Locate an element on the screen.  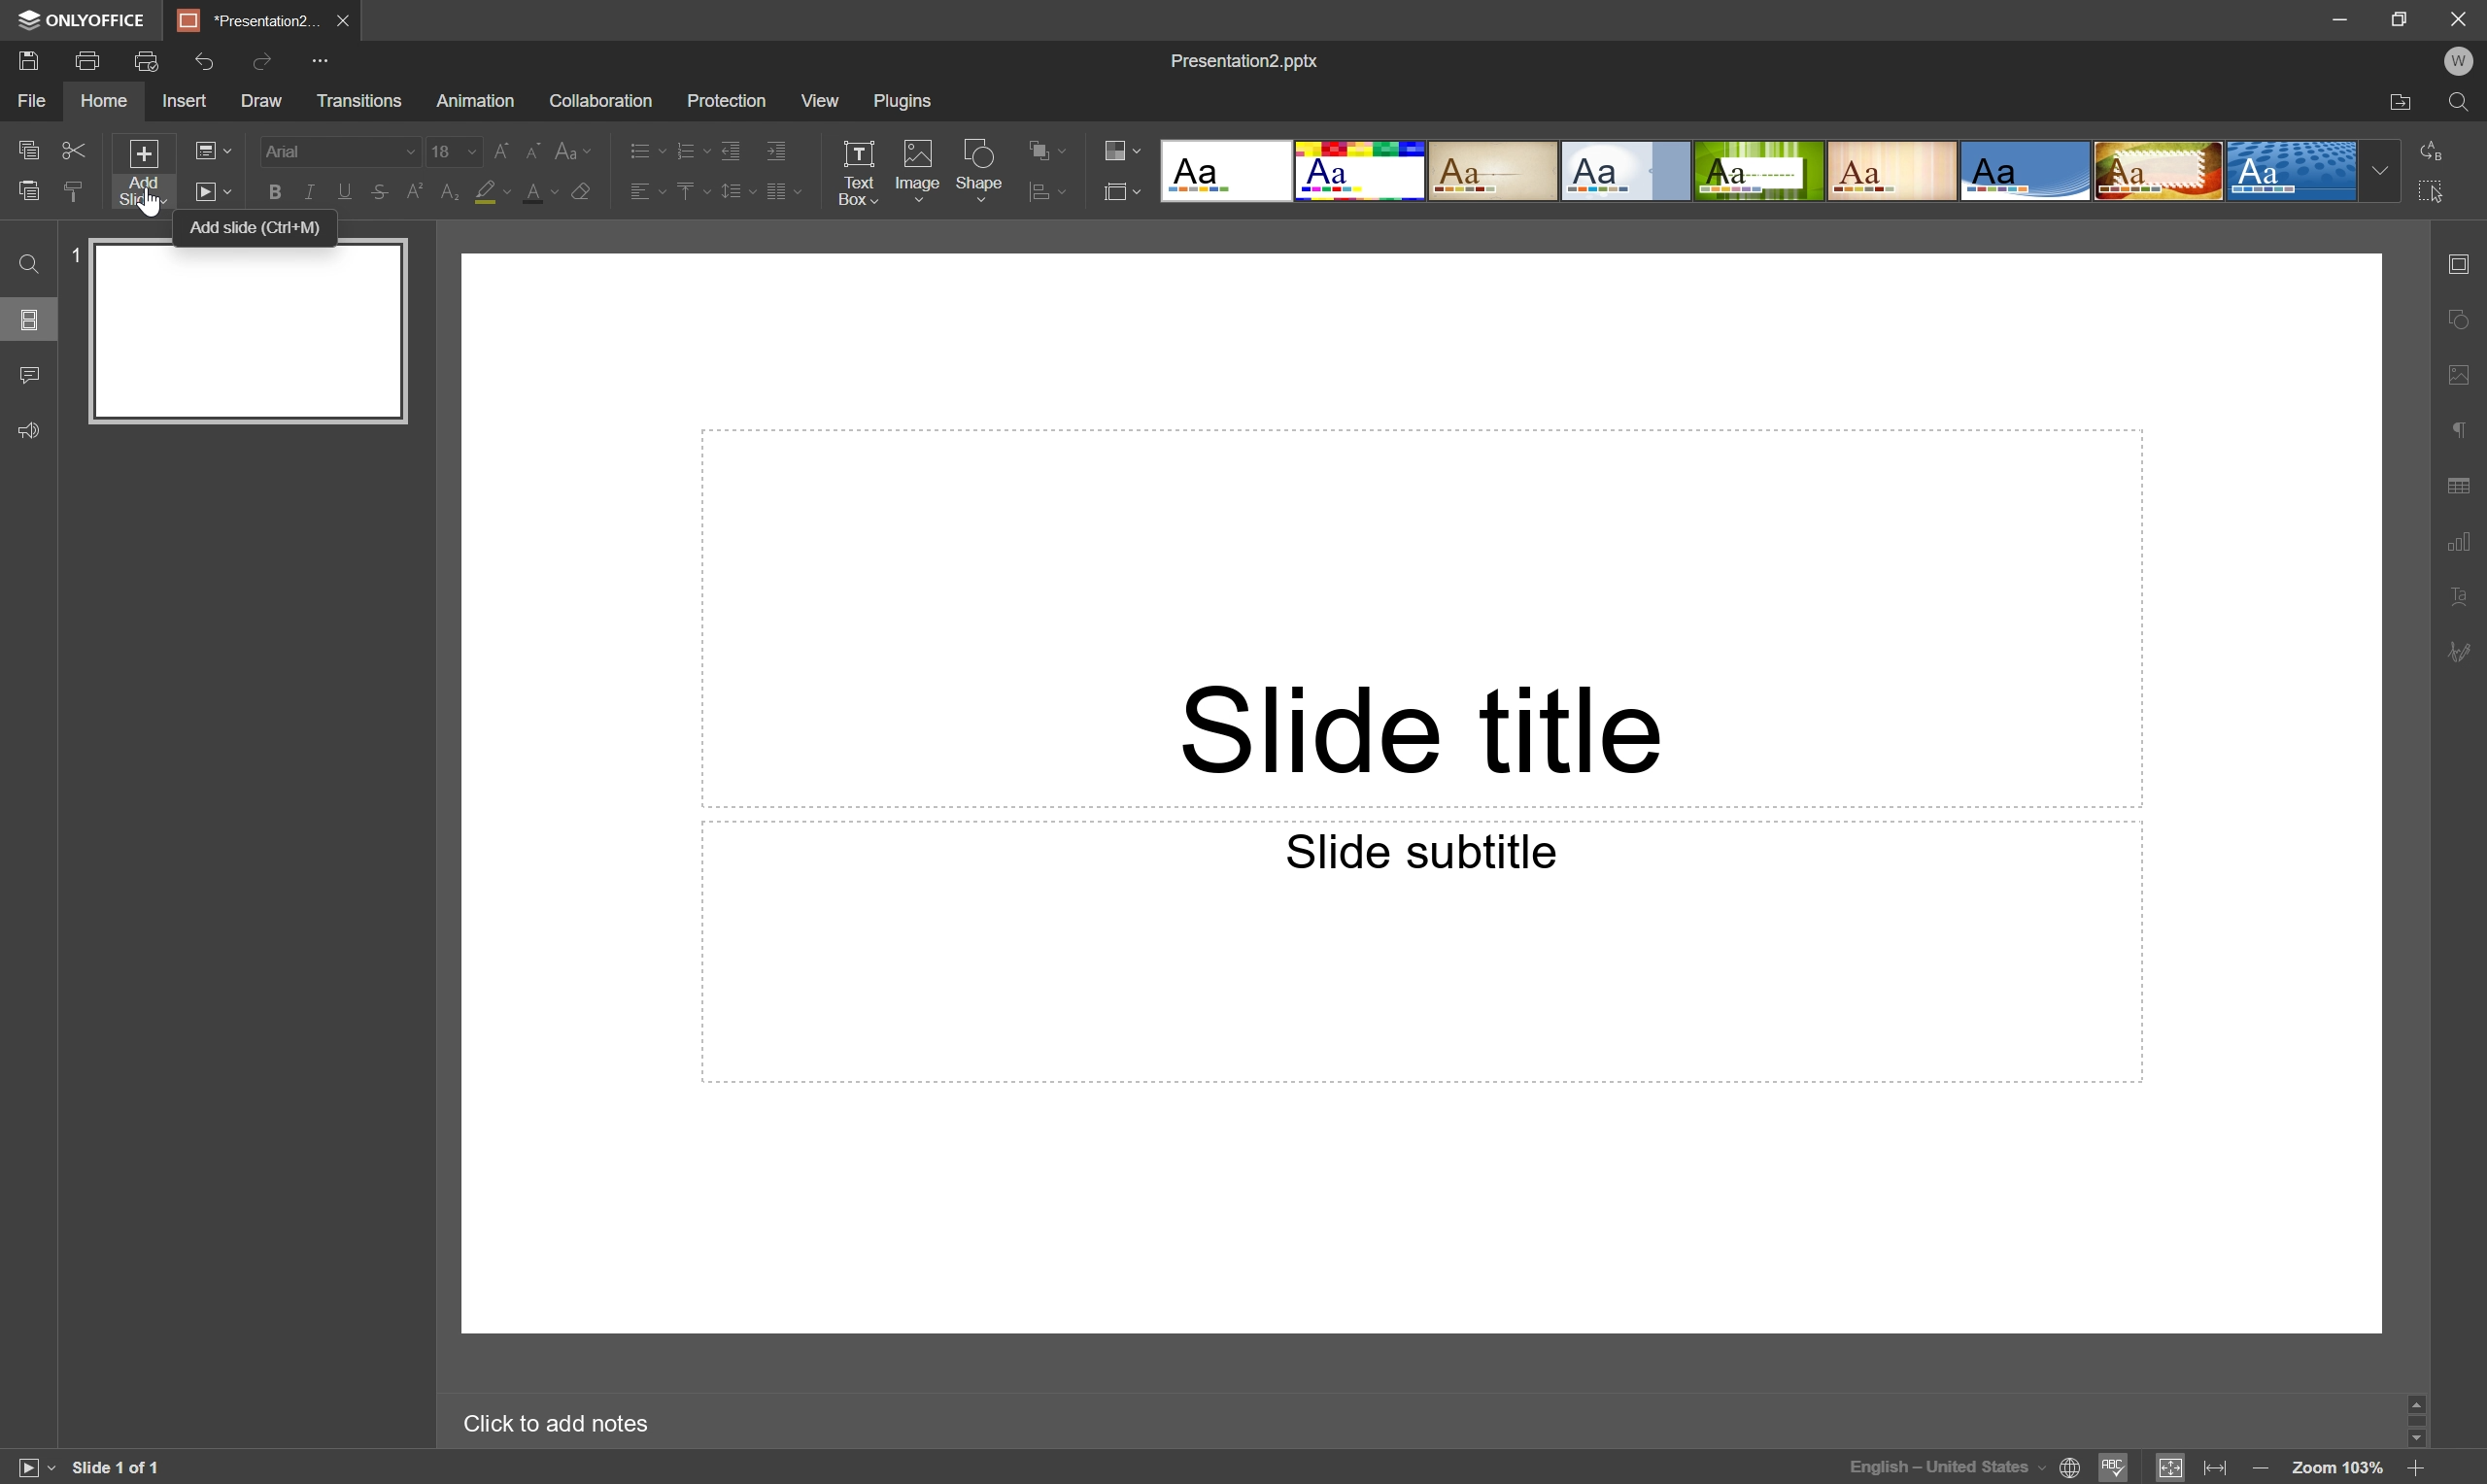
Set document language is located at coordinates (2072, 1471).